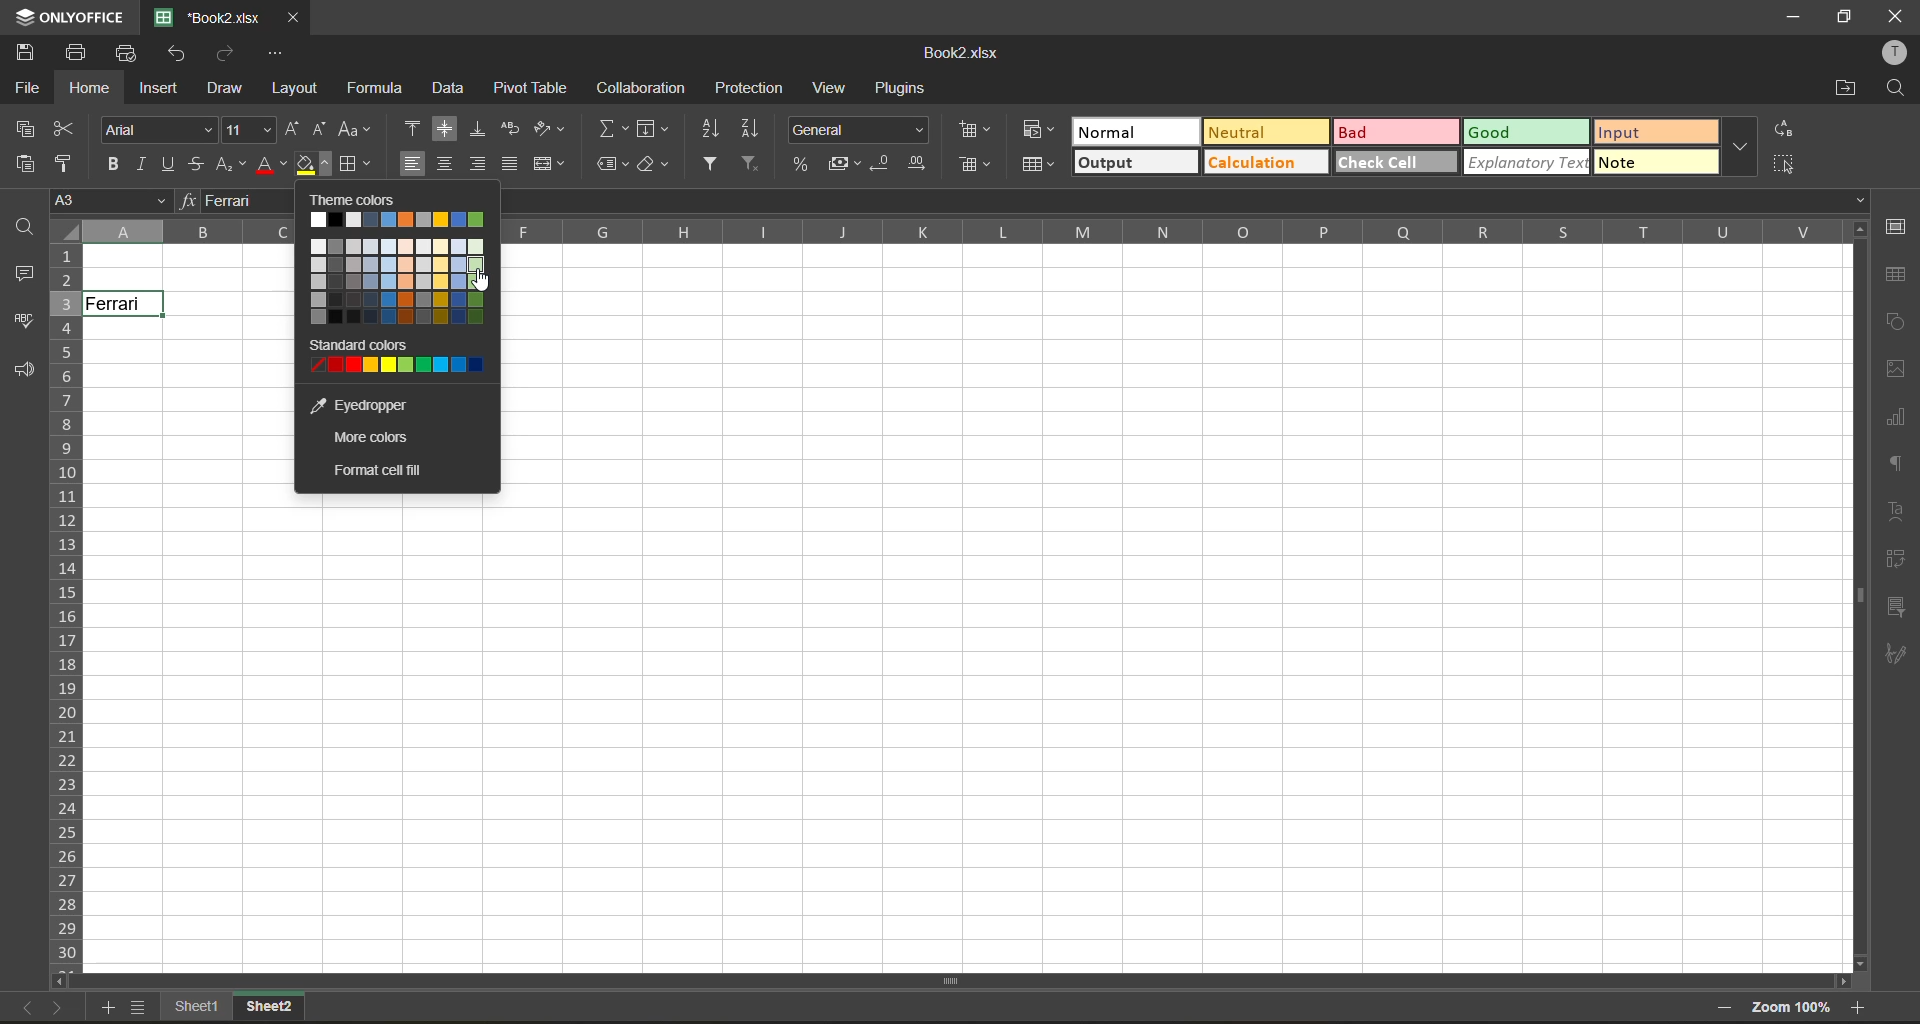 The width and height of the screenshot is (1920, 1024). What do you see at coordinates (374, 400) in the screenshot?
I see `eyedropper` at bounding box center [374, 400].